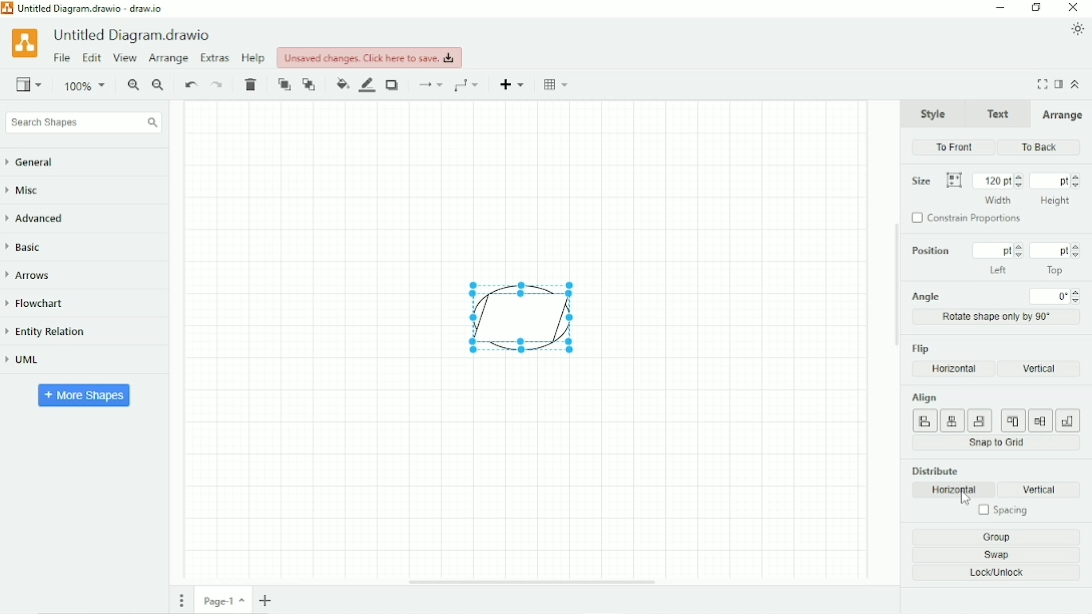 The height and width of the screenshot is (614, 1092). Describe the element at coordinates (310, 84) in the screenshot. I see `To back` at that location.